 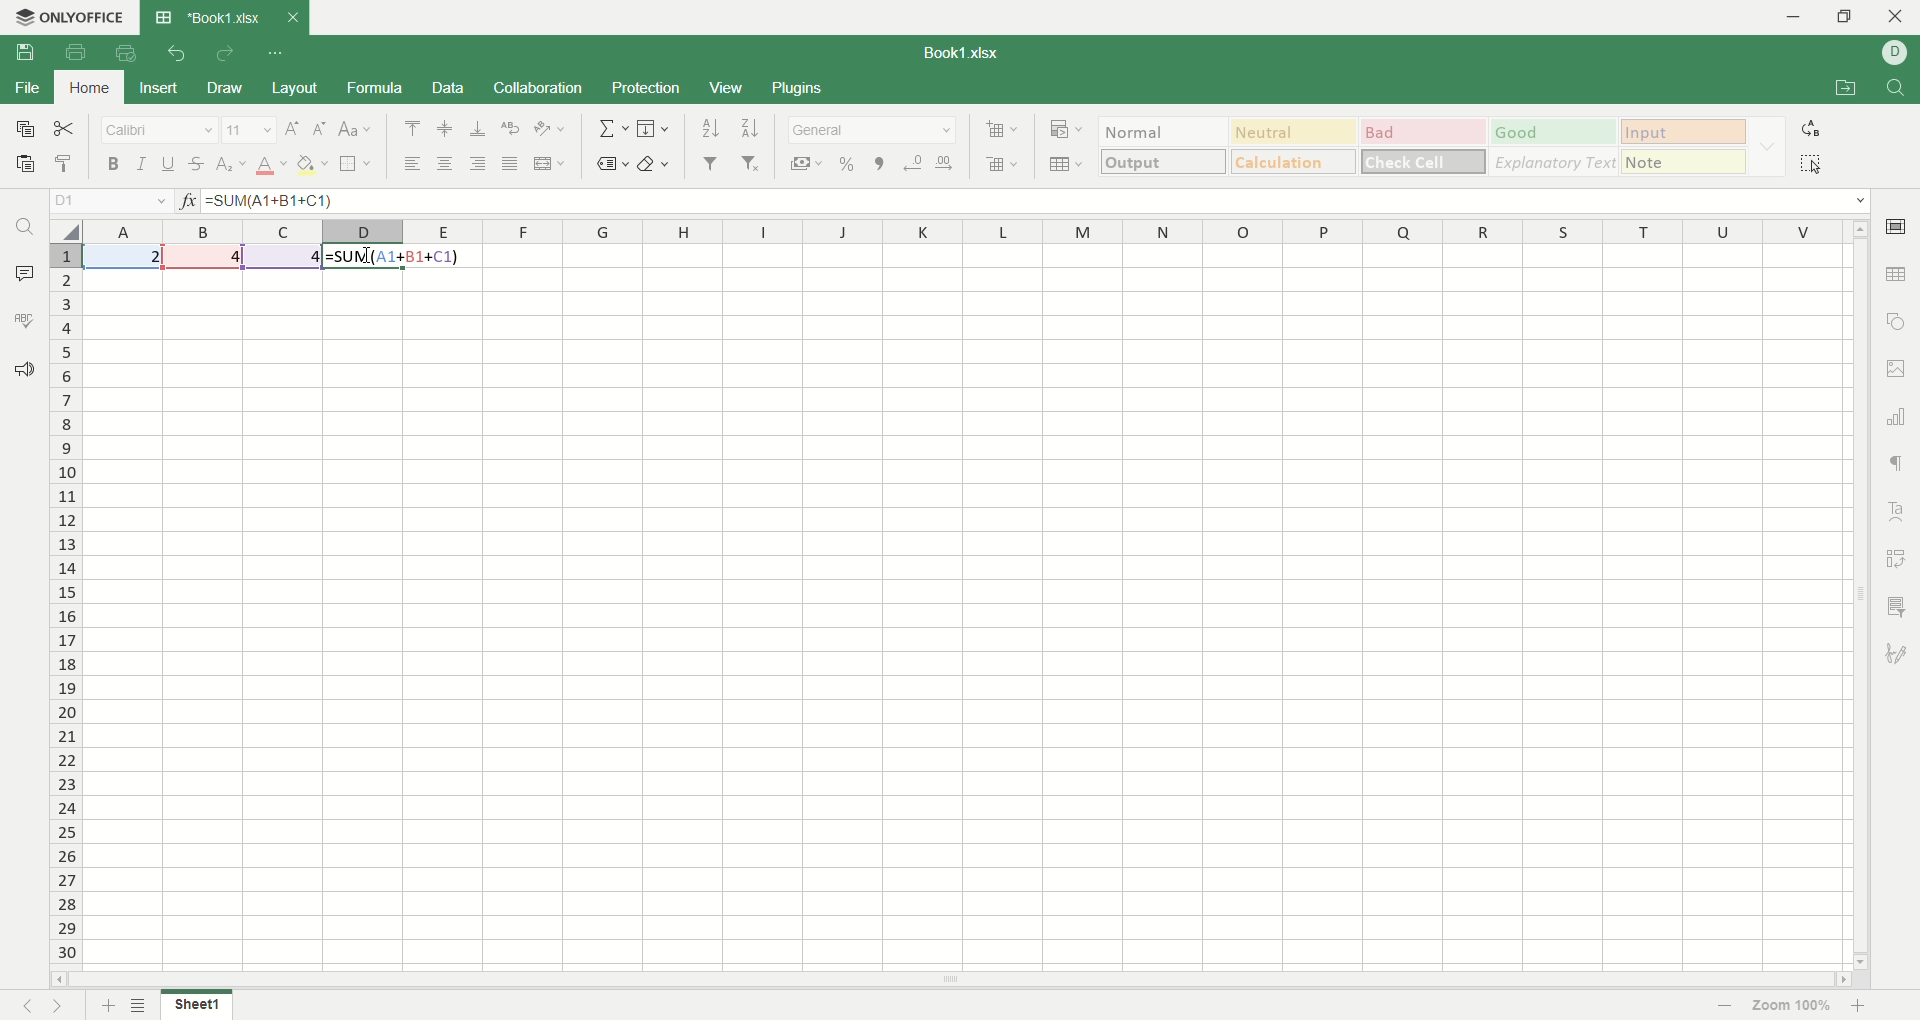 What do you see at coordinates (1898, 88) in the screenshot?
I see `find` at bounding box center [1898, 88].